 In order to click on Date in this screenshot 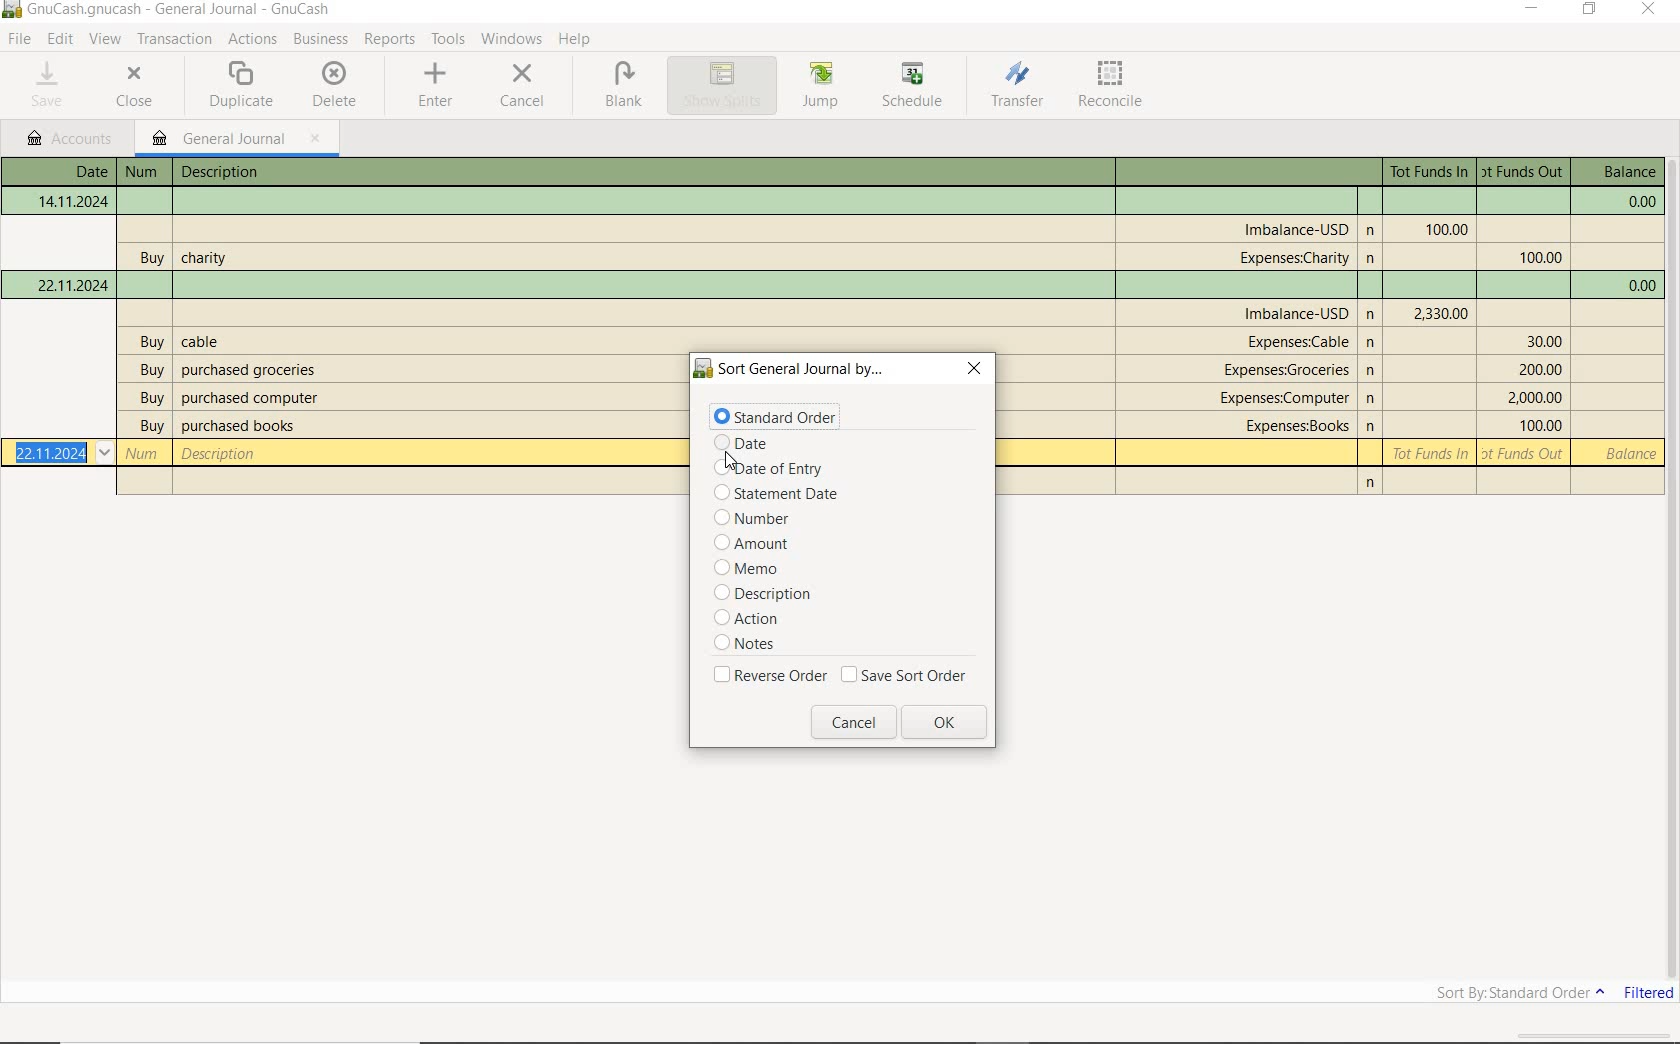, I will do `click(82, 171)`.